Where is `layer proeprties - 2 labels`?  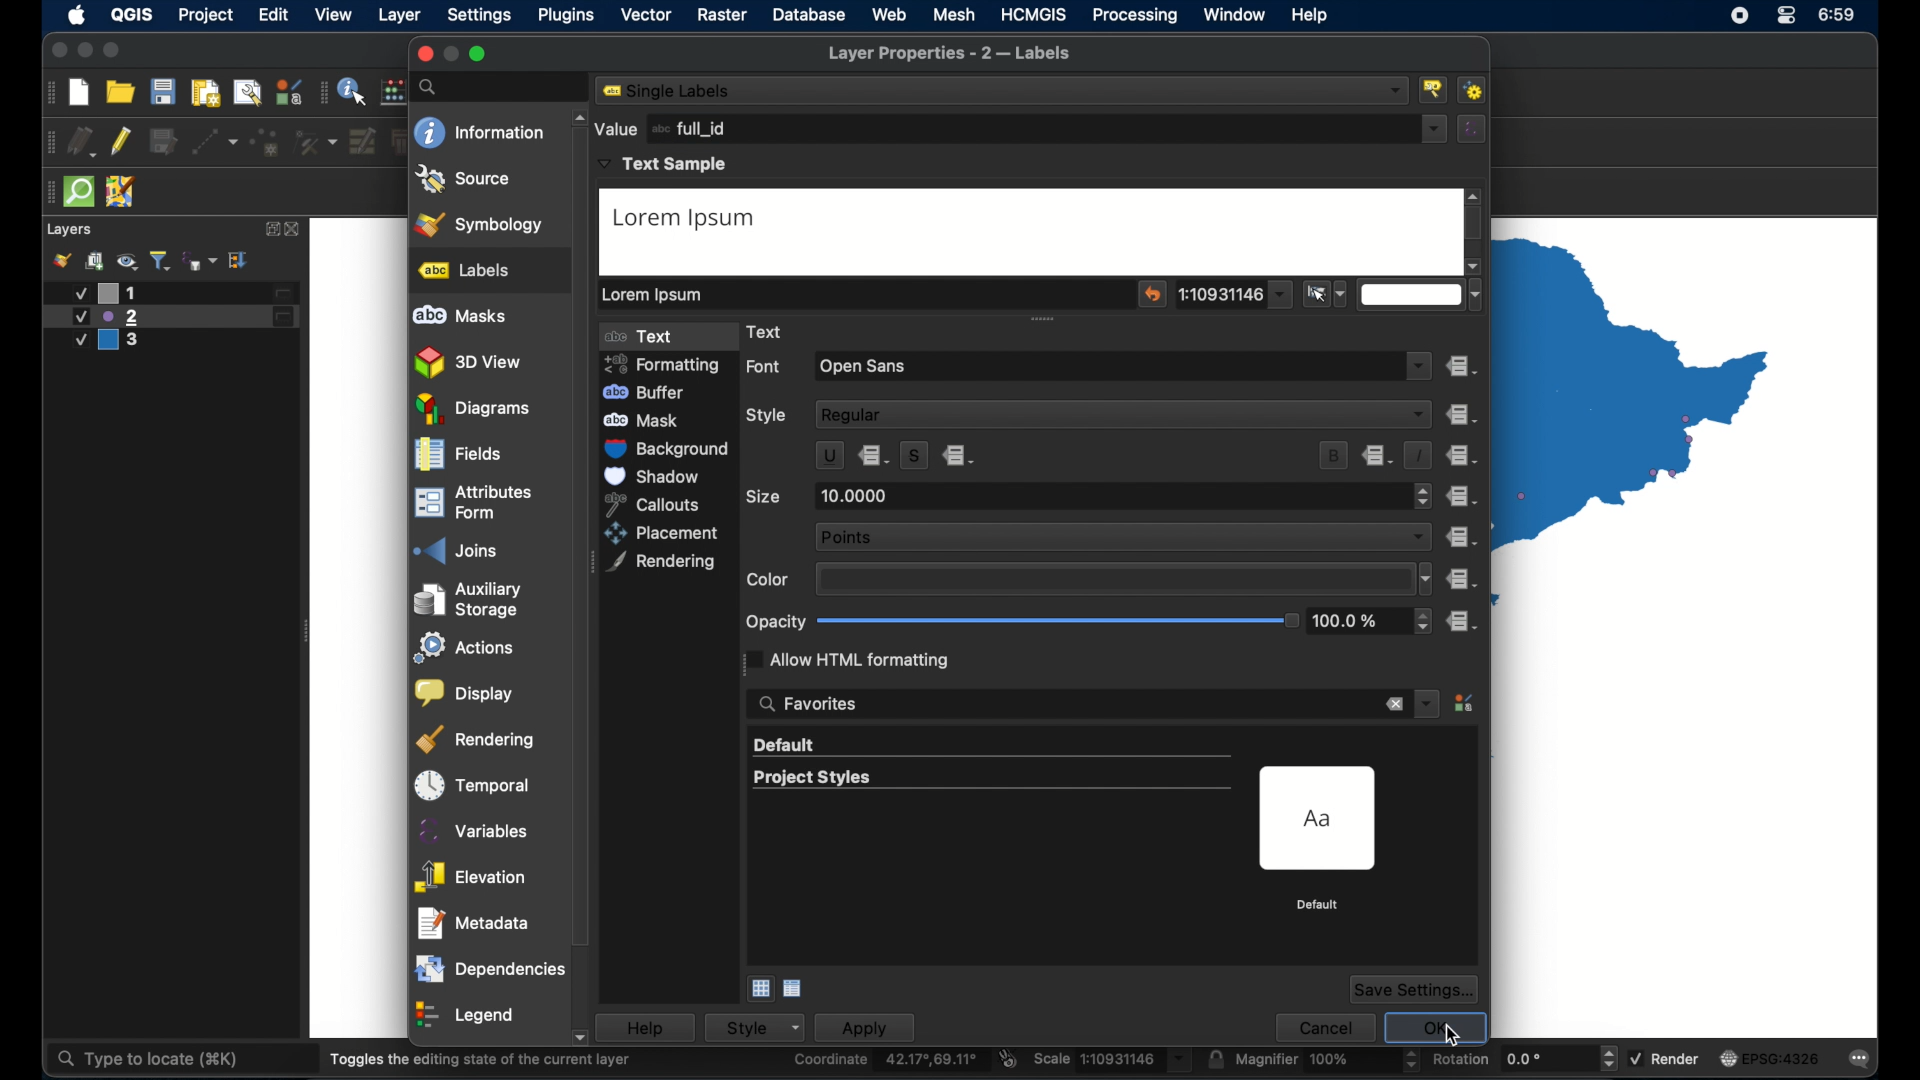 layer proeprties - 2 labels is located at coordinates (950, 54).